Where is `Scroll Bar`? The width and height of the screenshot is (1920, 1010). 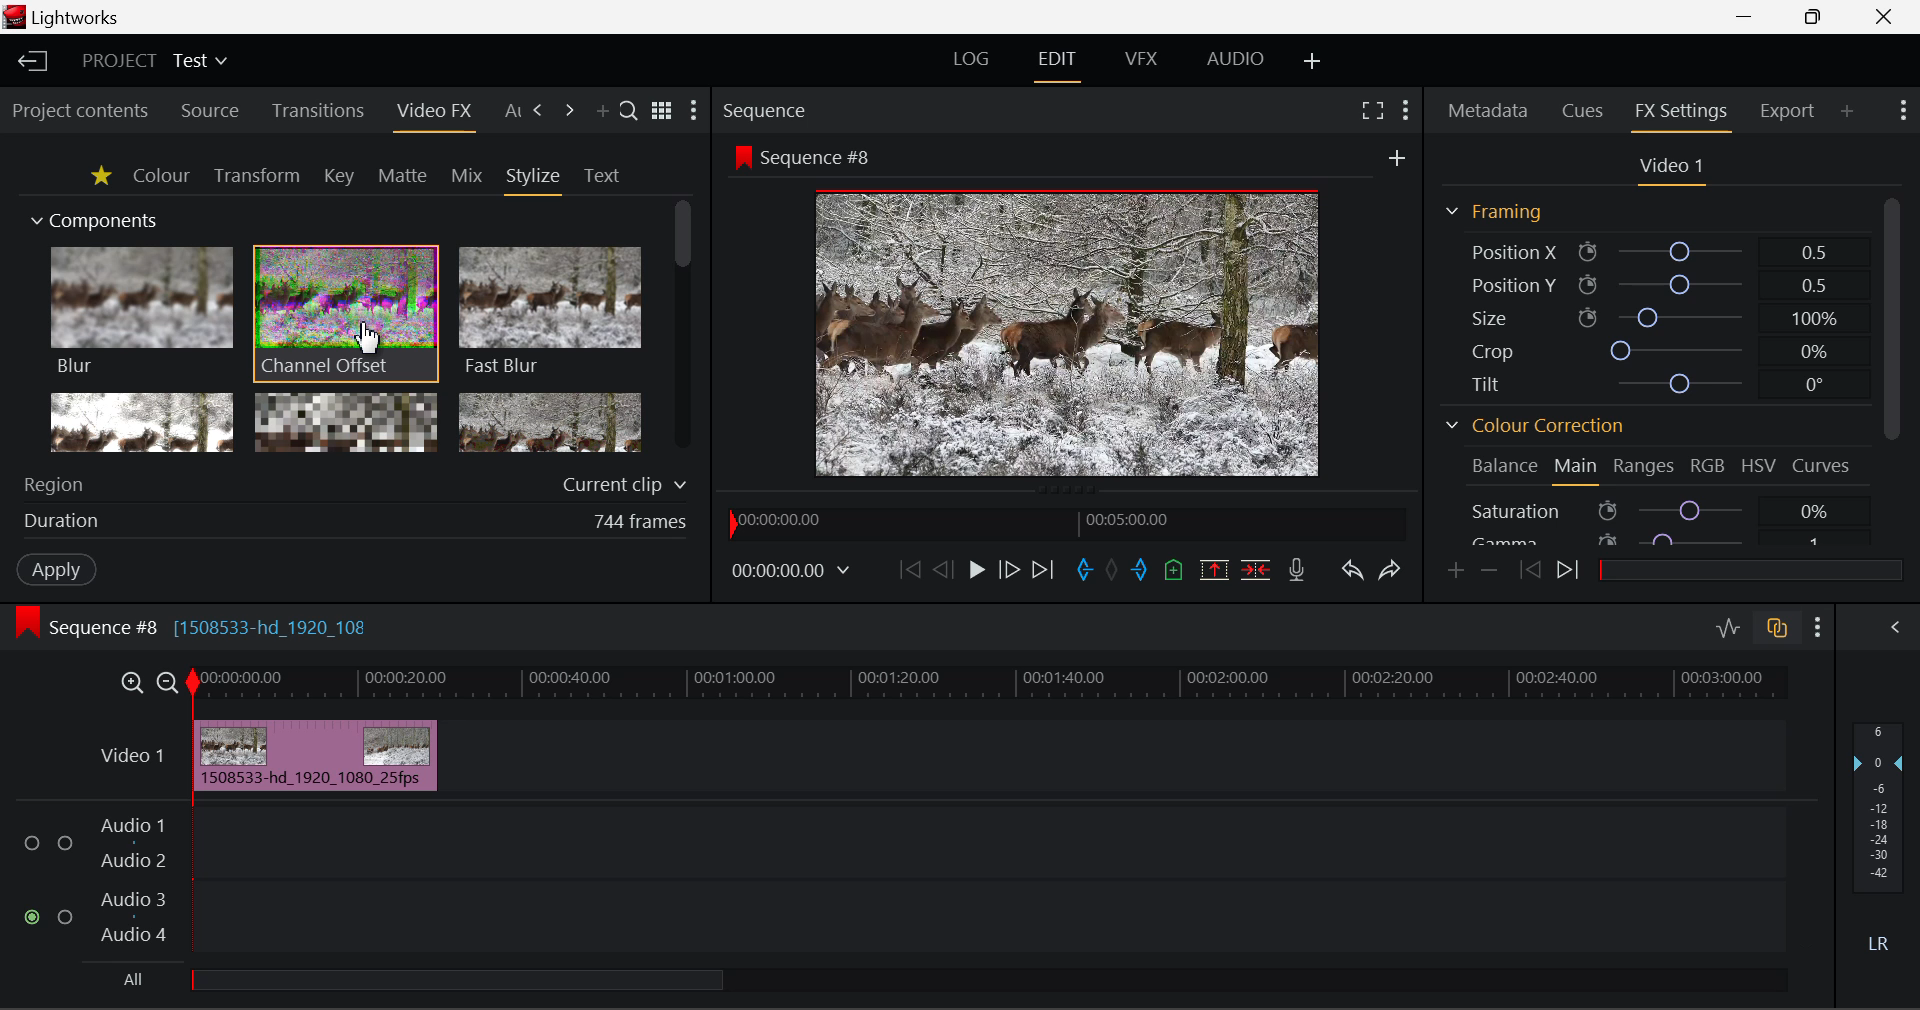
Scroll Bar is located at coordinates (1891, 373).